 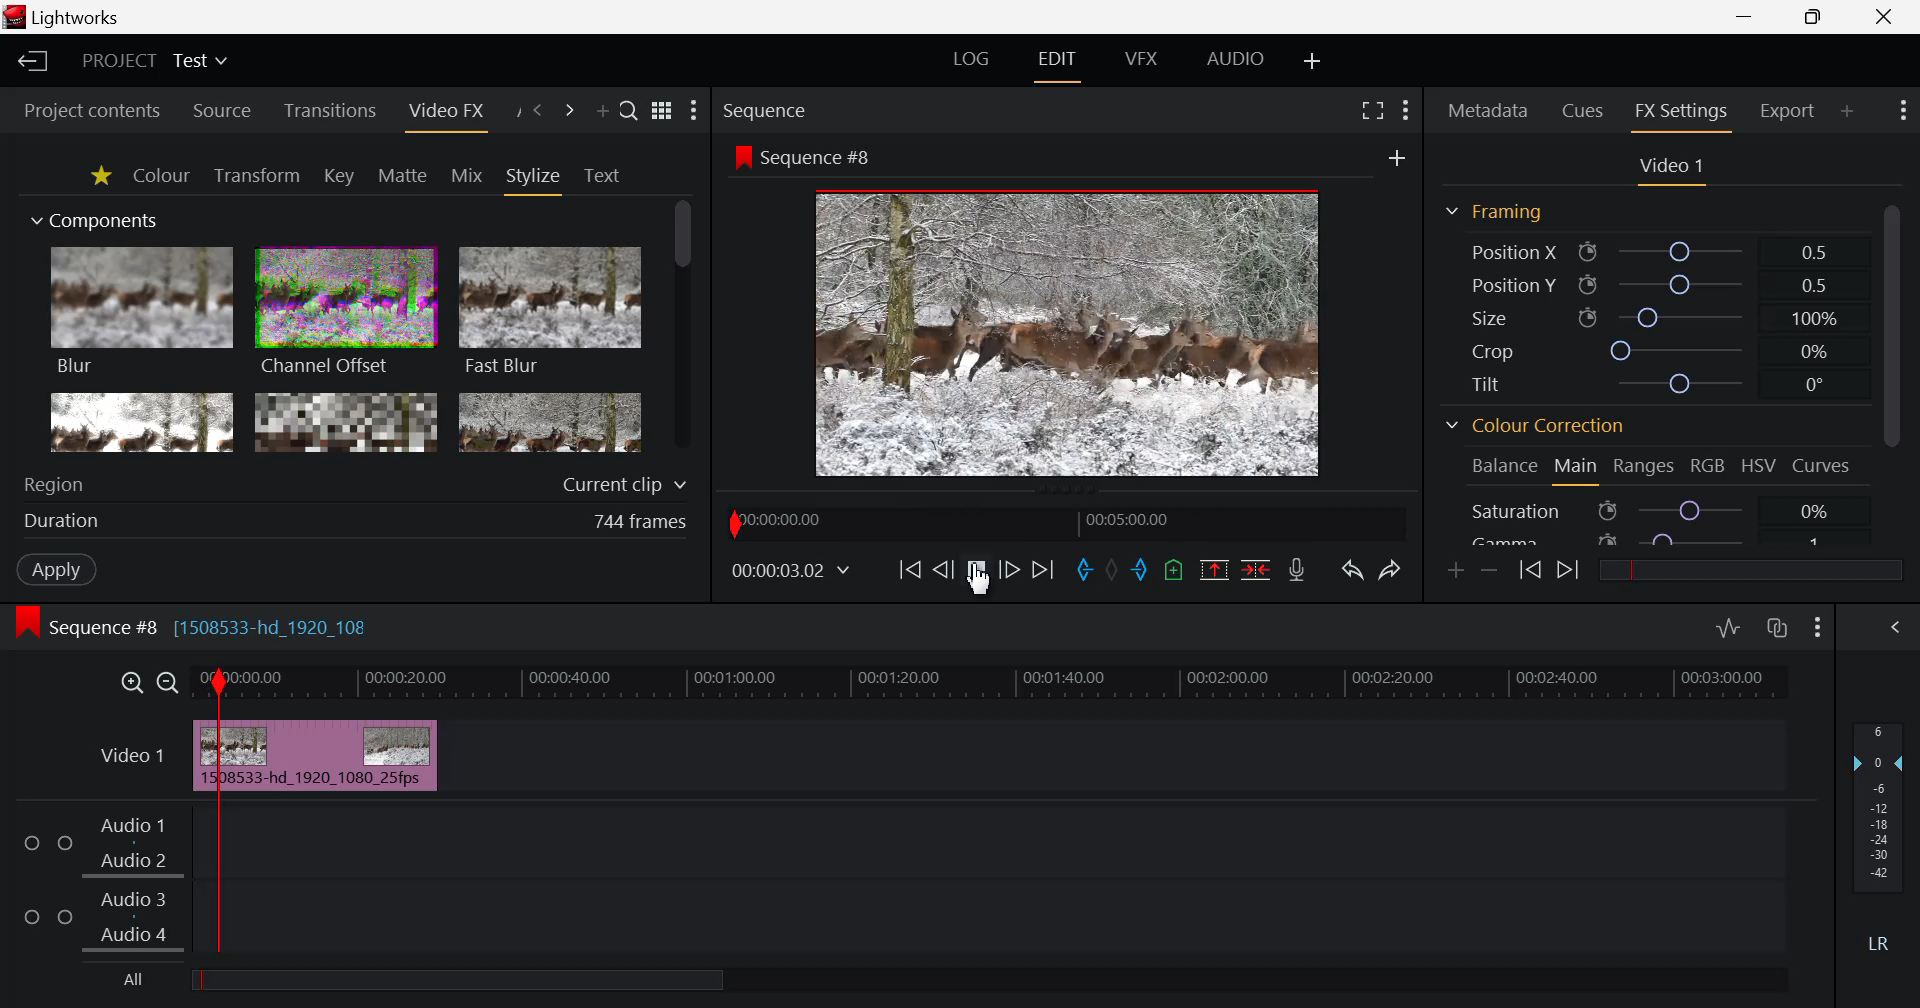 What do you see at coordinates (551, 314) in the screenshot?
I see `Fast Blur` at bounding box center [551, 314].